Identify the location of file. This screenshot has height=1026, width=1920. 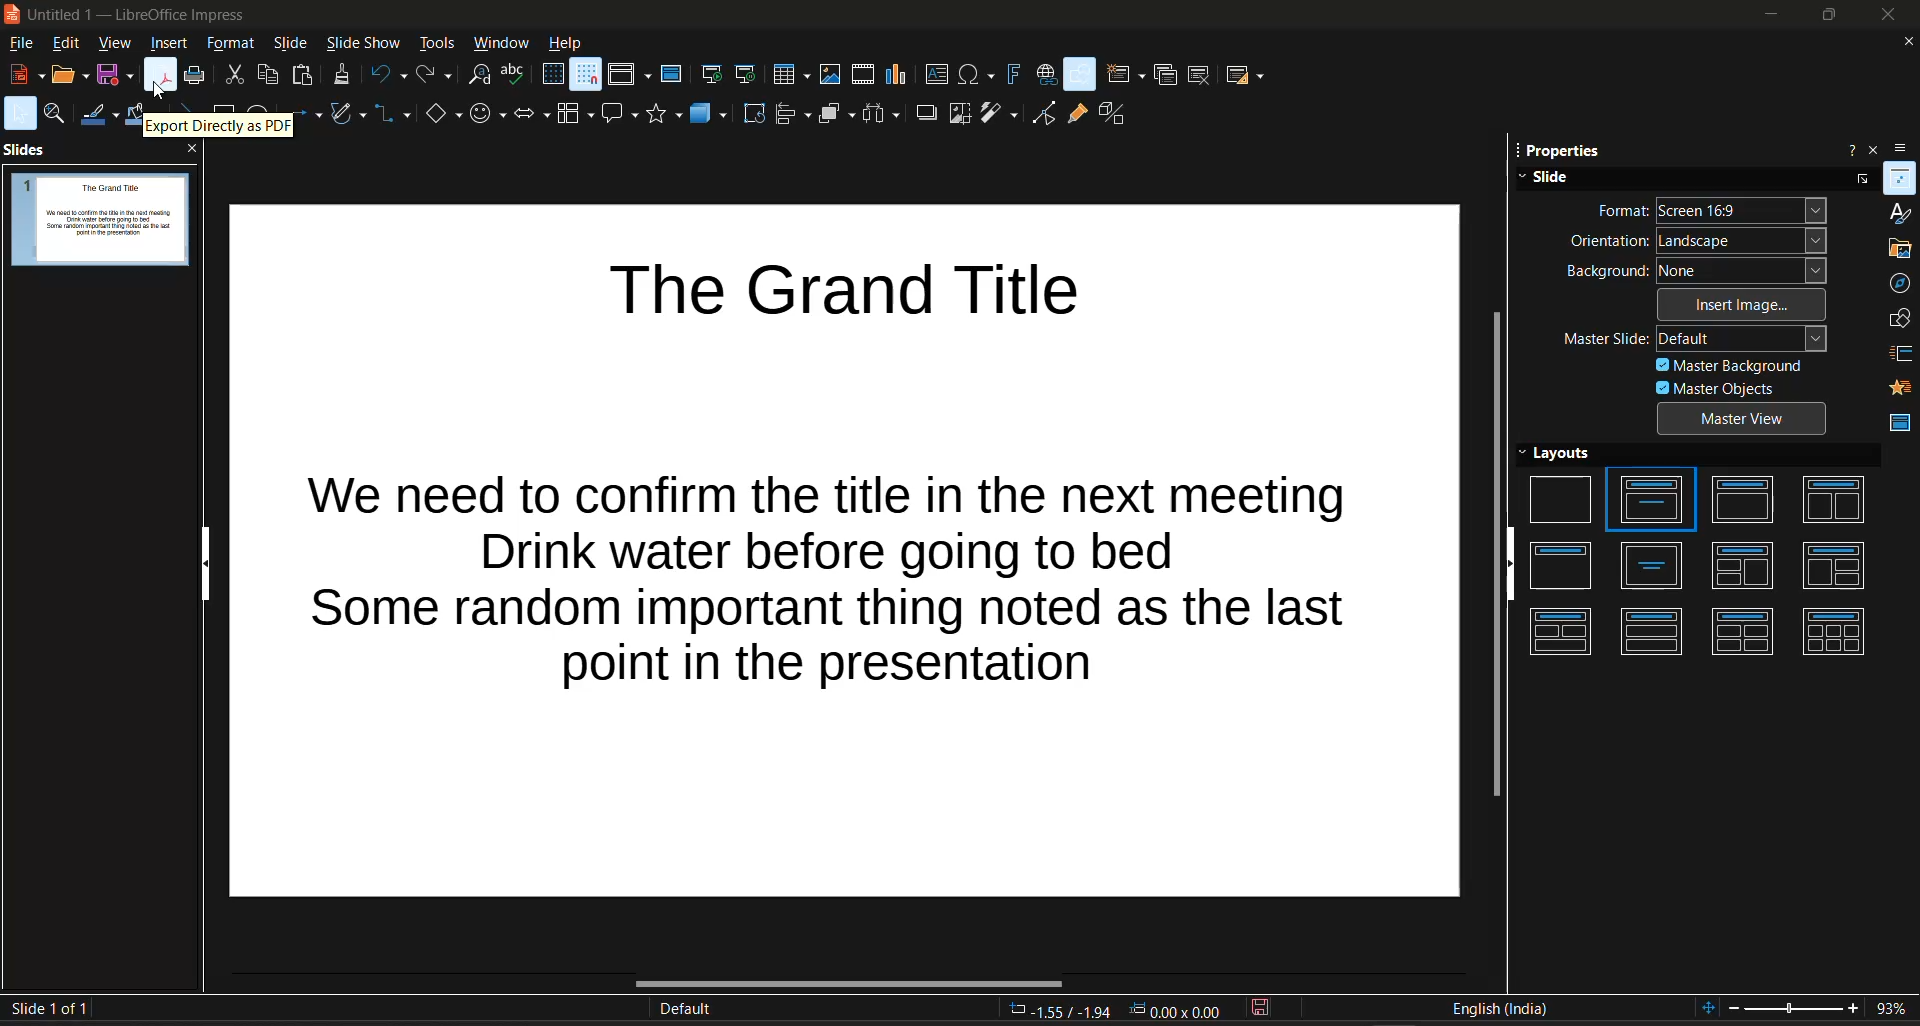
(24, 43).